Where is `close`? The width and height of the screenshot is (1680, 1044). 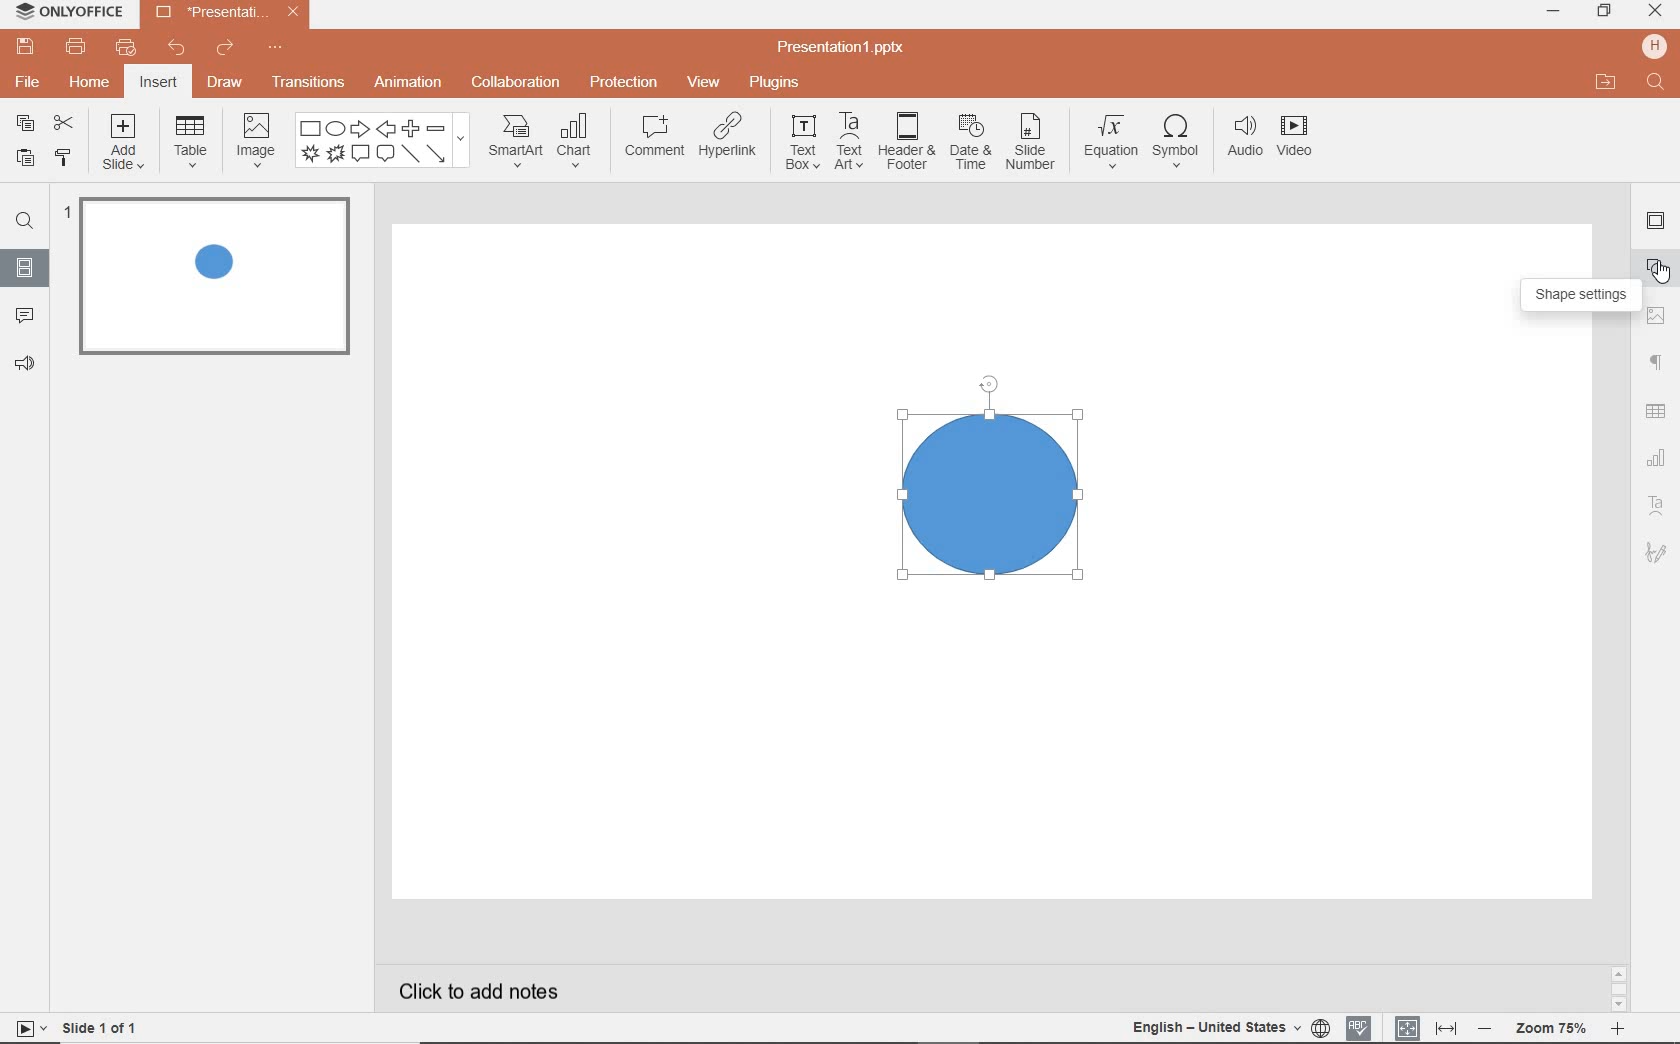
close is located at coordinates (1655, 13).